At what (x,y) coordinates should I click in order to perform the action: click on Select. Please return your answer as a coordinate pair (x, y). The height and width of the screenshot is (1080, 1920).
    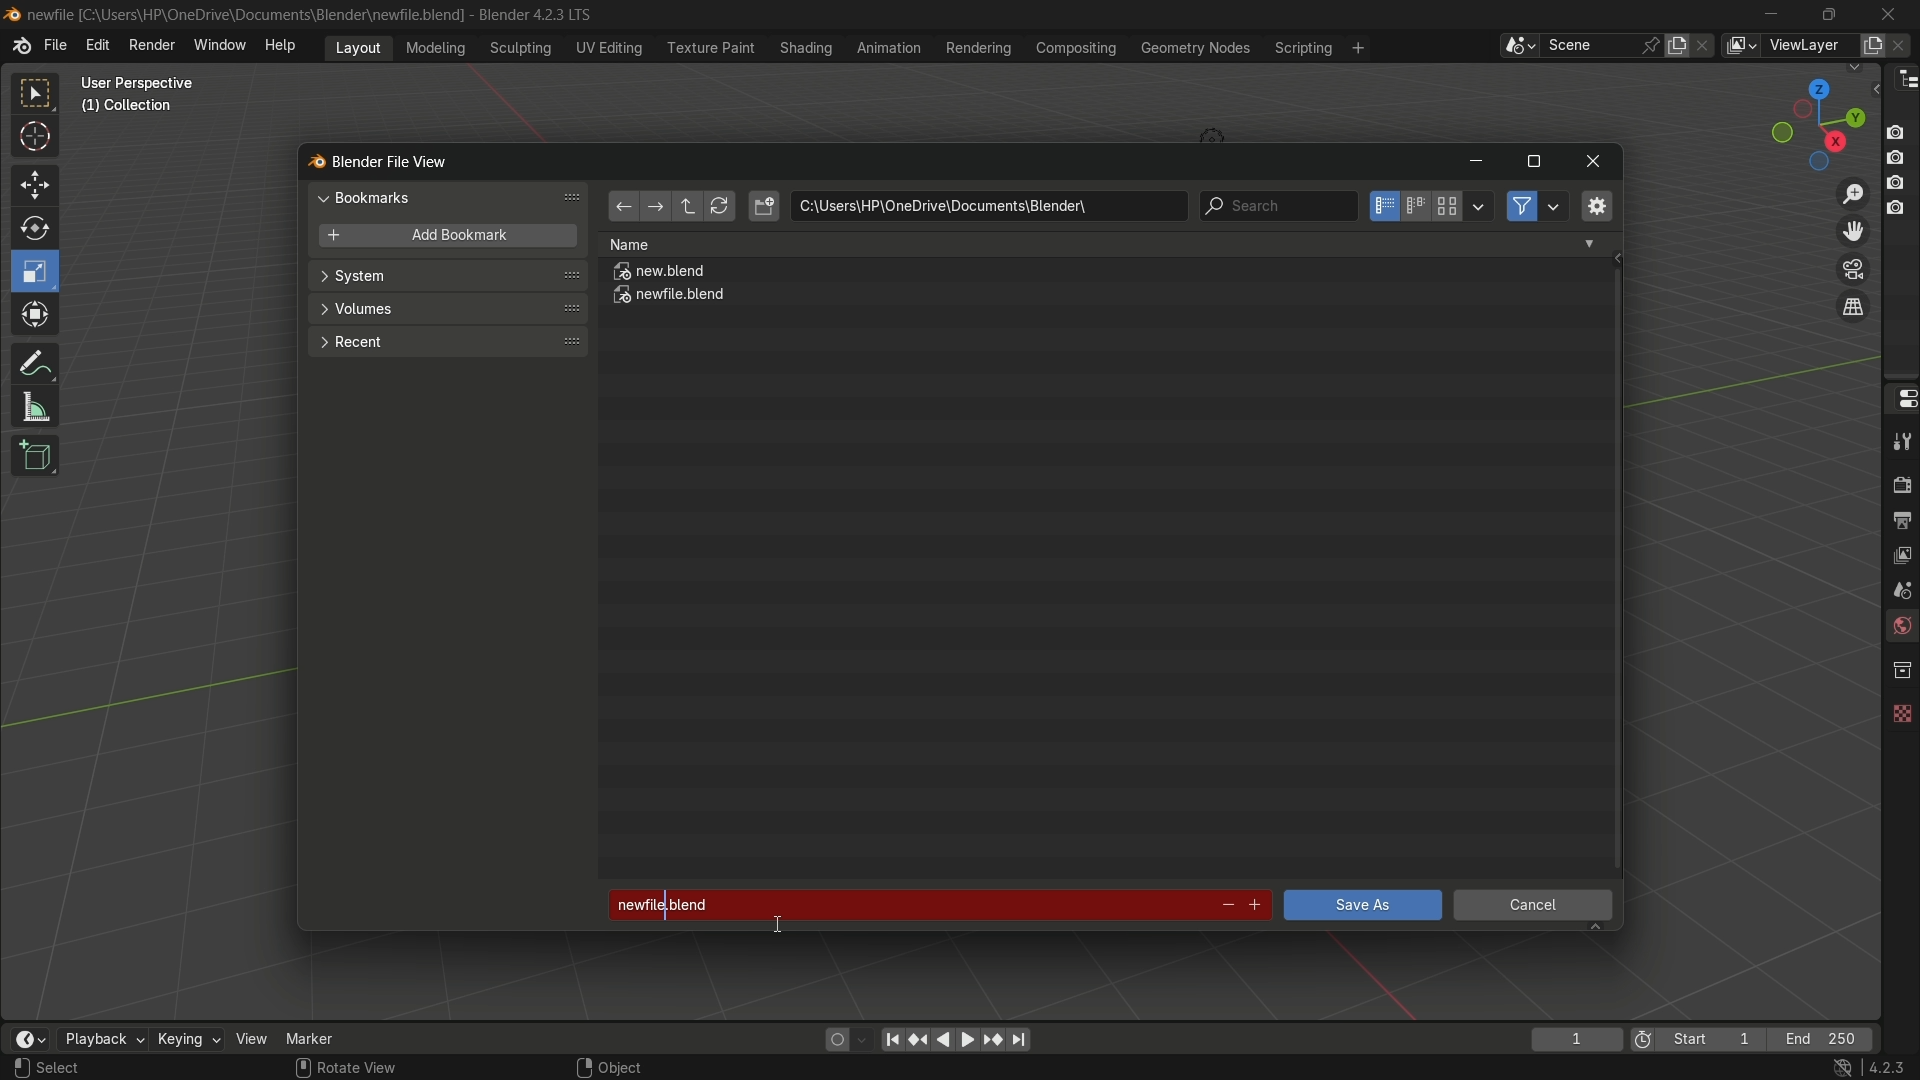
    Looking at the image, I should click on (83, 1068).